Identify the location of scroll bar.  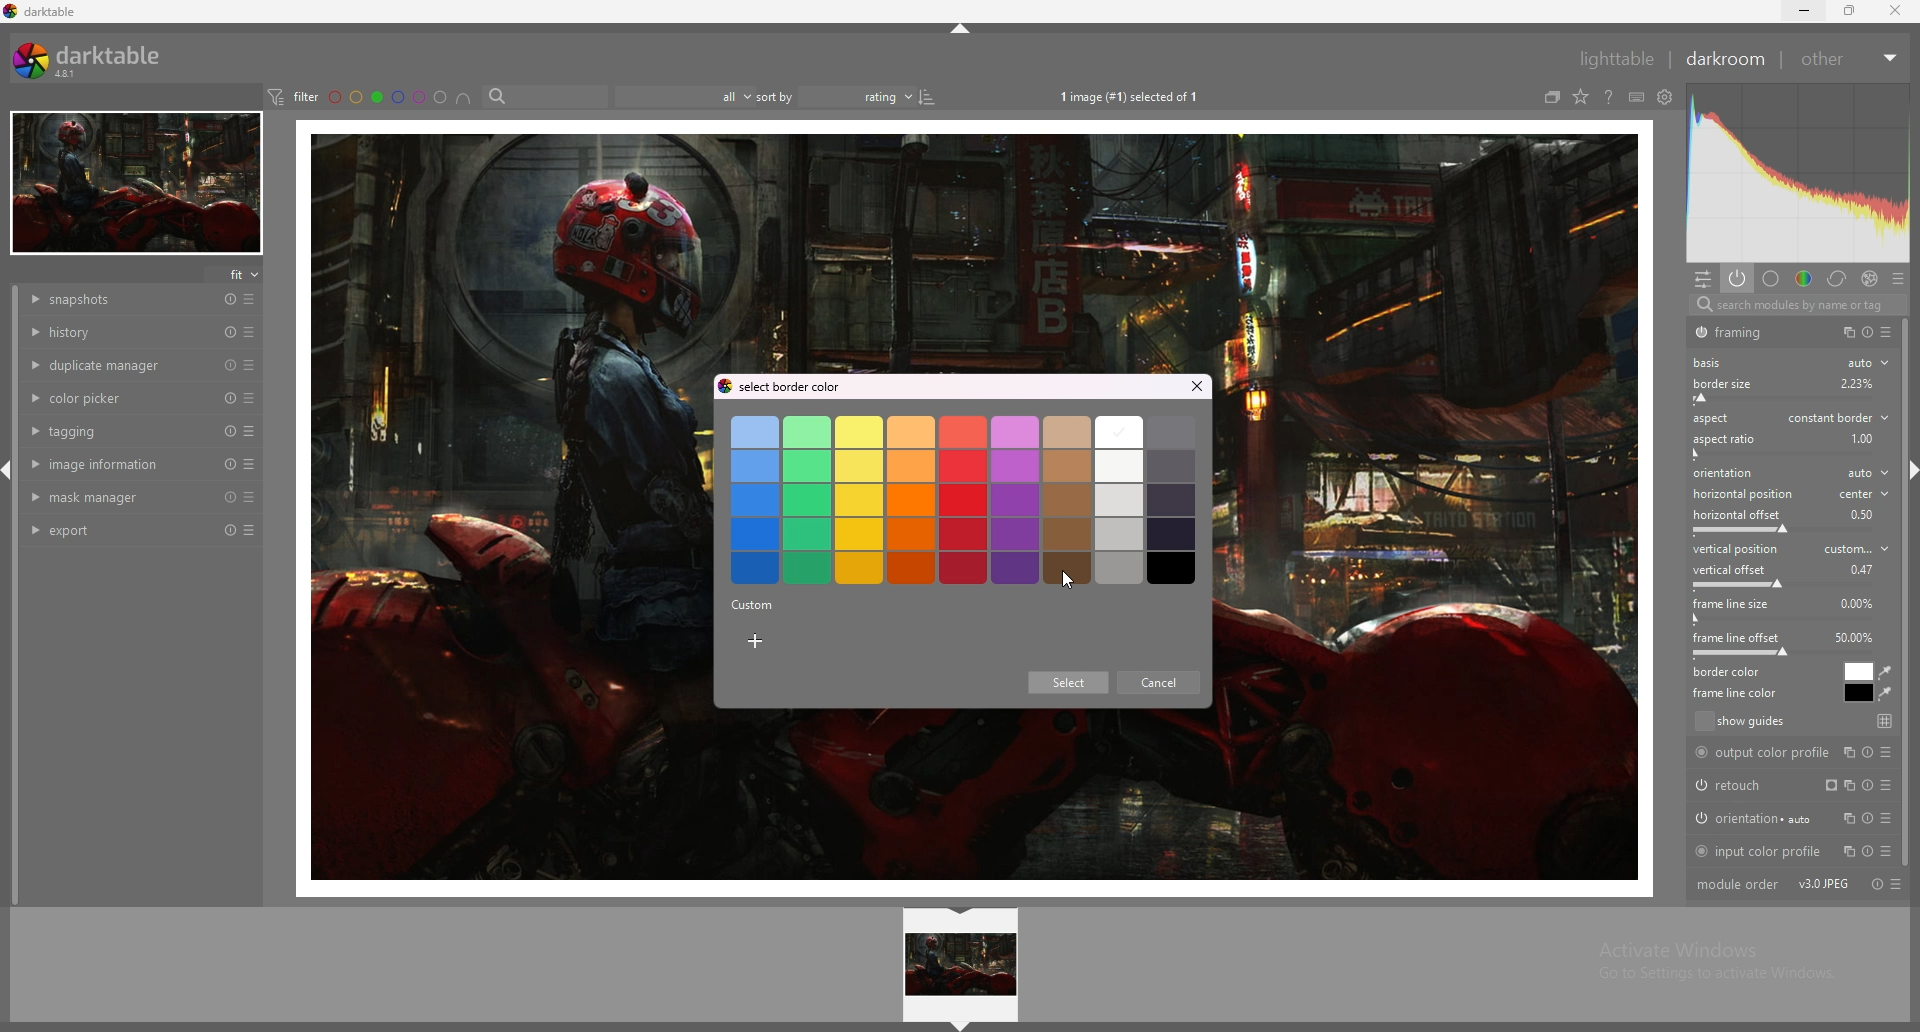
(1908, 599).